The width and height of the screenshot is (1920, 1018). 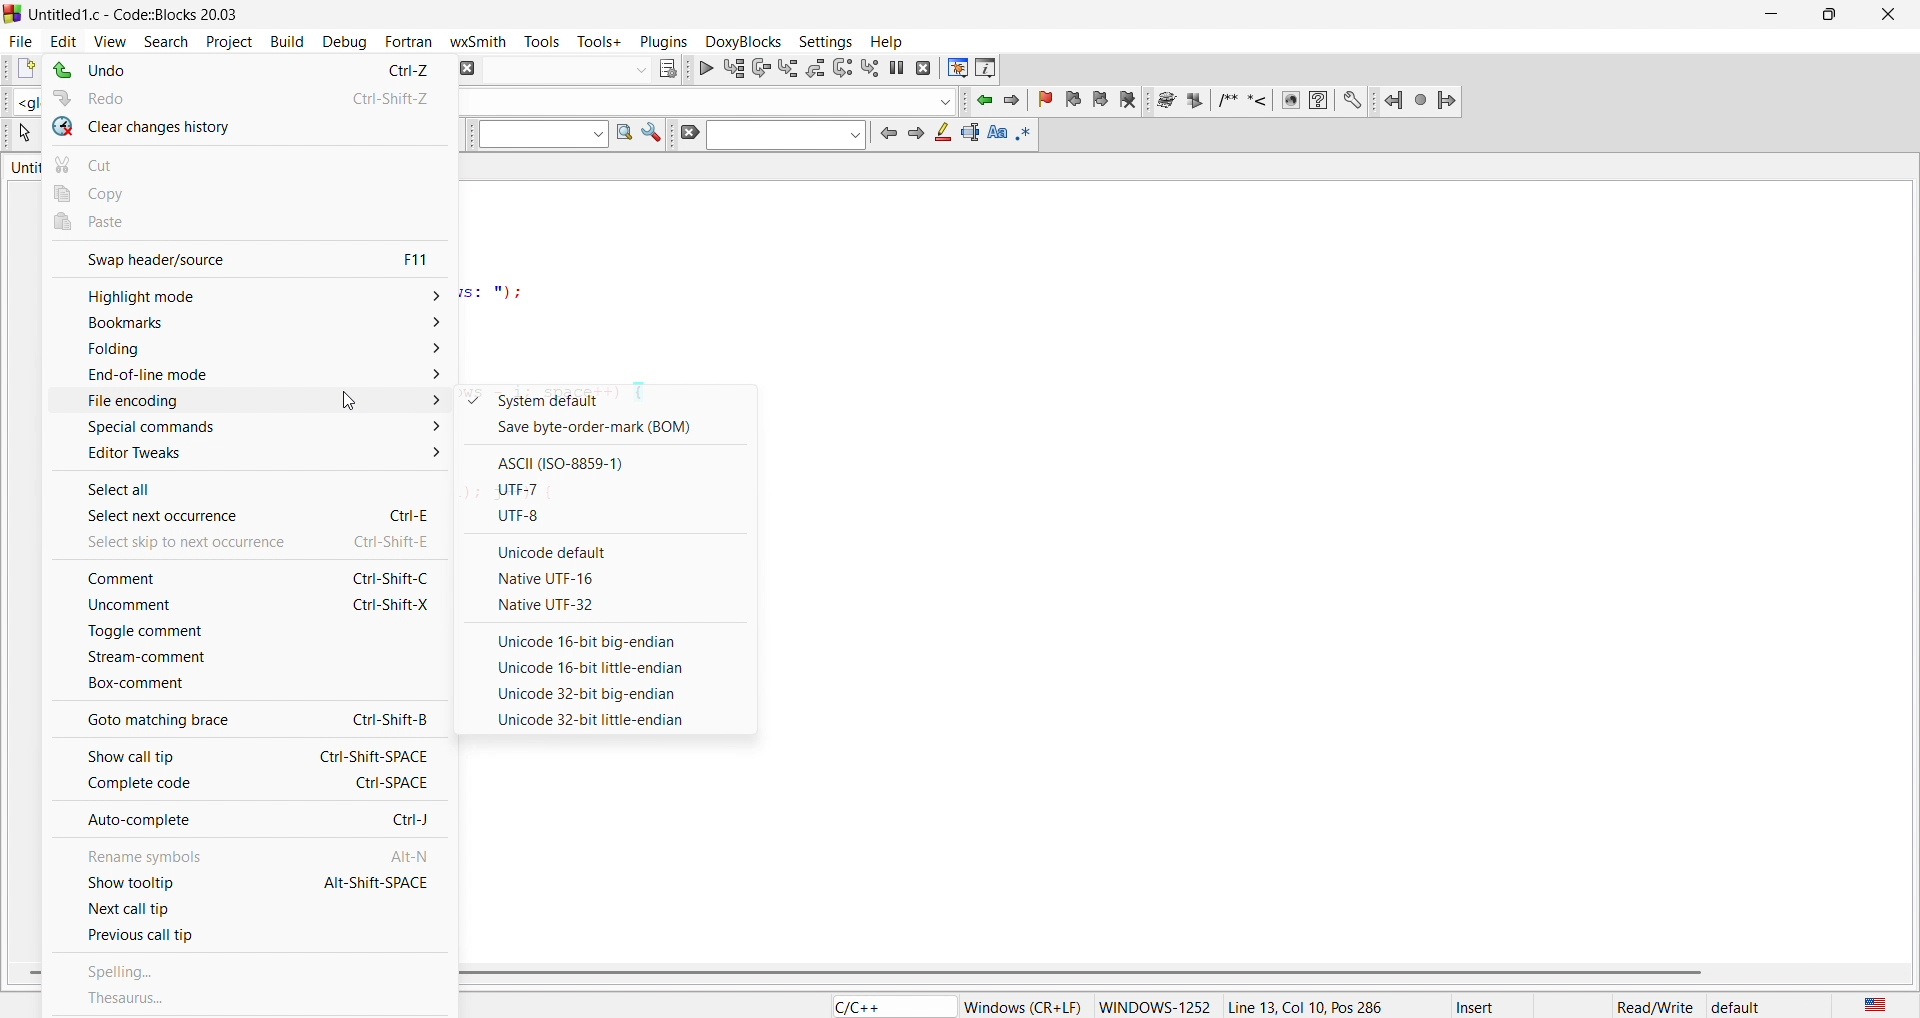 I want to click on step into, so click(x=788, y=68).